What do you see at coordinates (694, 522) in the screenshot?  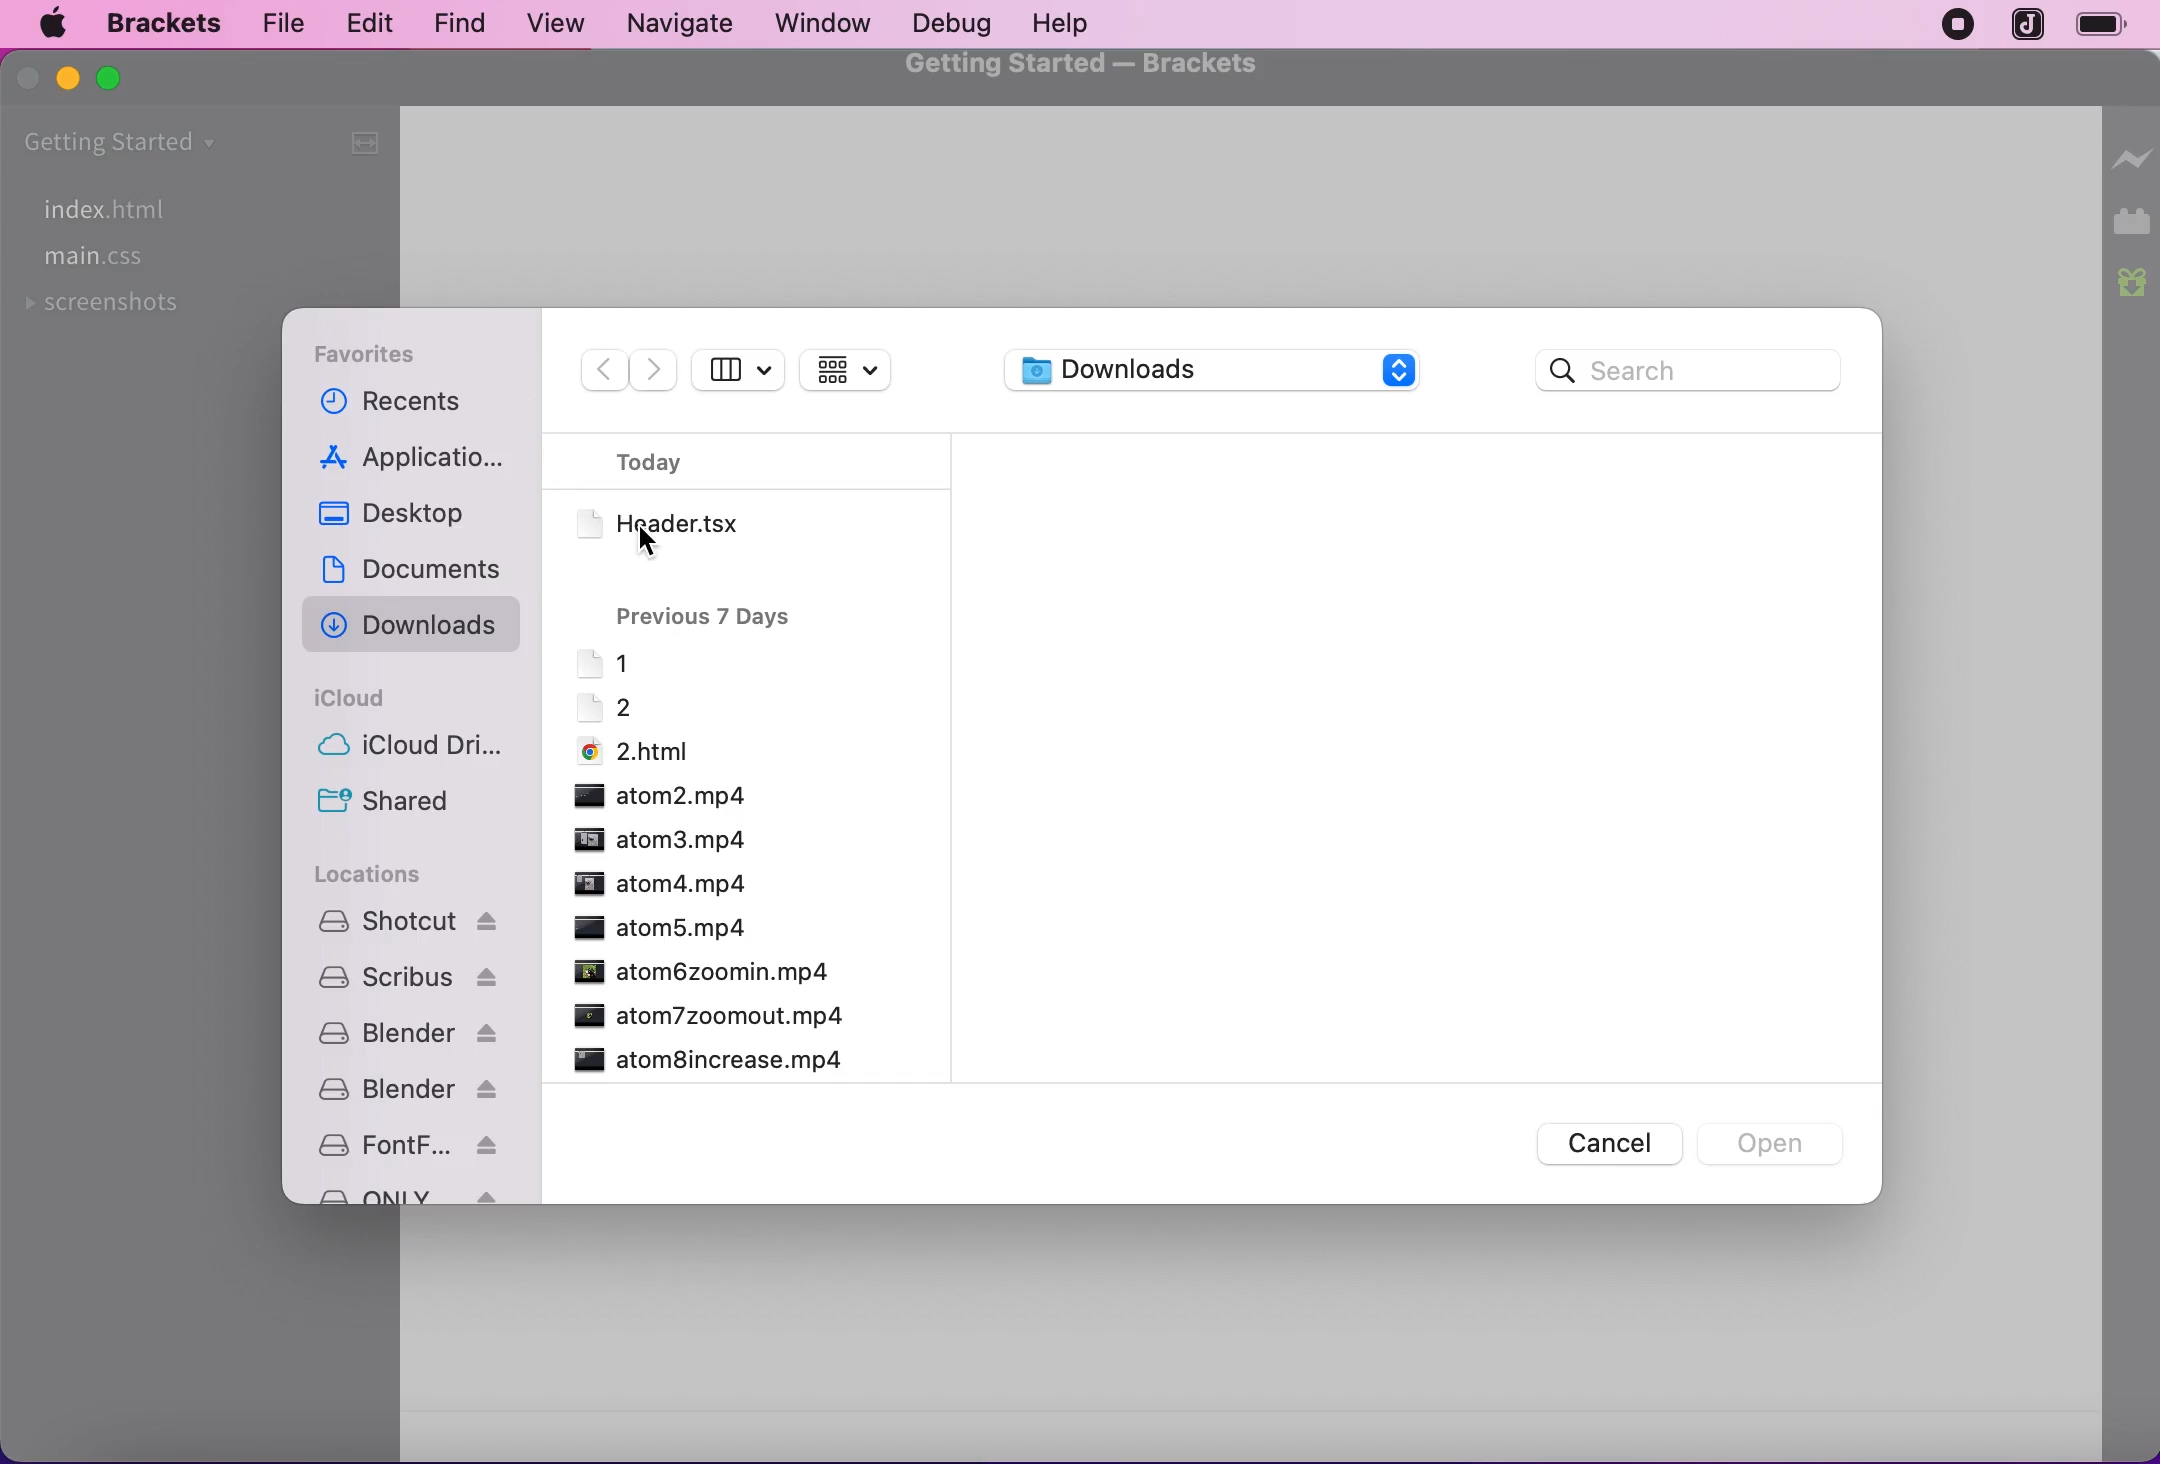 I see `header.tsx` at bounding box center [694, 522].